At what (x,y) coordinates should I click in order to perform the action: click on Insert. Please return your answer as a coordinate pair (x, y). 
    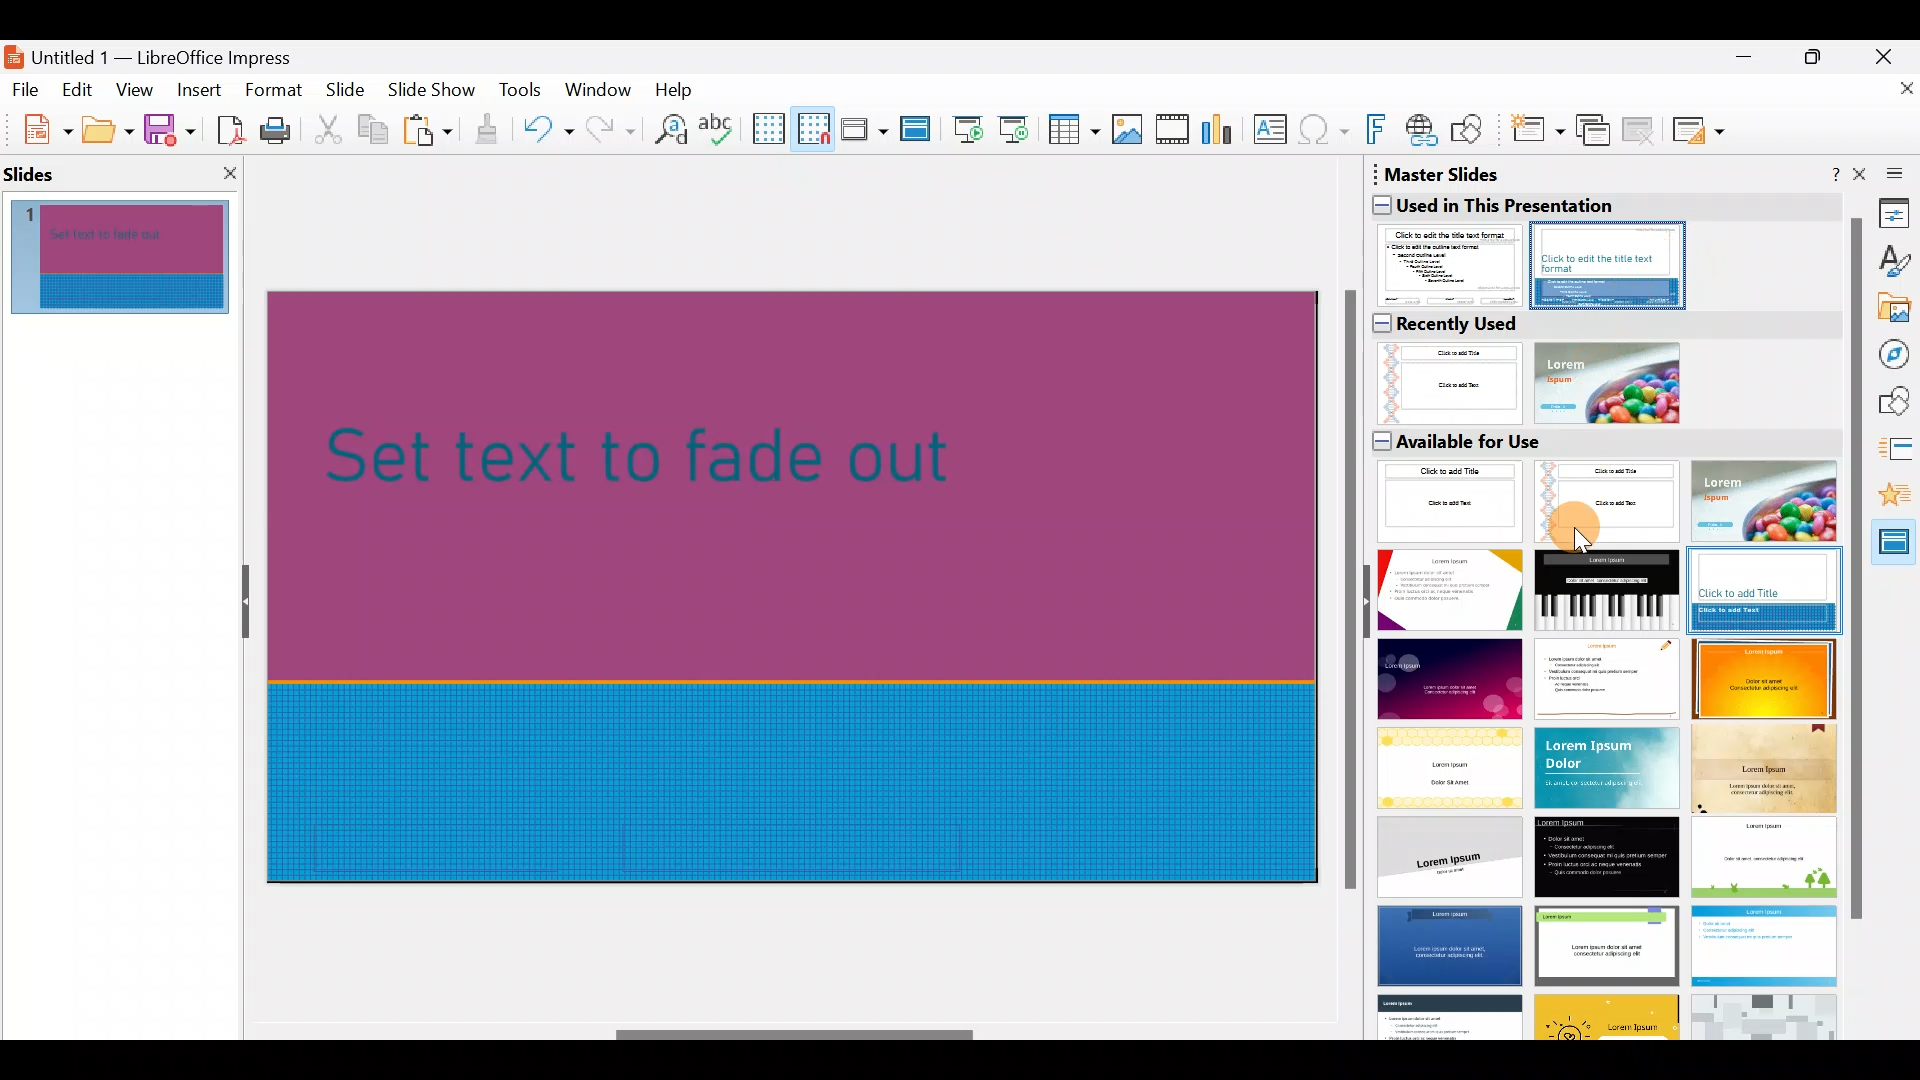
    Looking at the image, I should click on (198, 90).